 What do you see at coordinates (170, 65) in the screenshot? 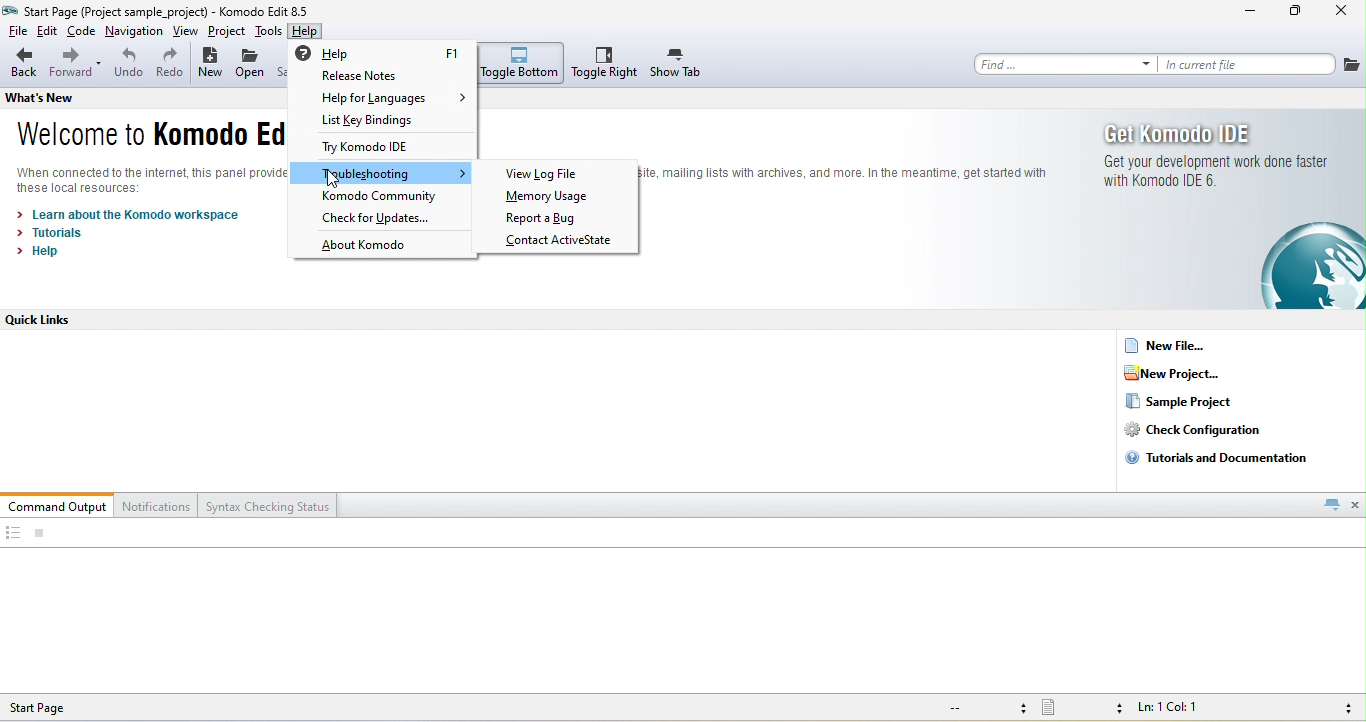
I see `redo` at bounding box center [170, 65].